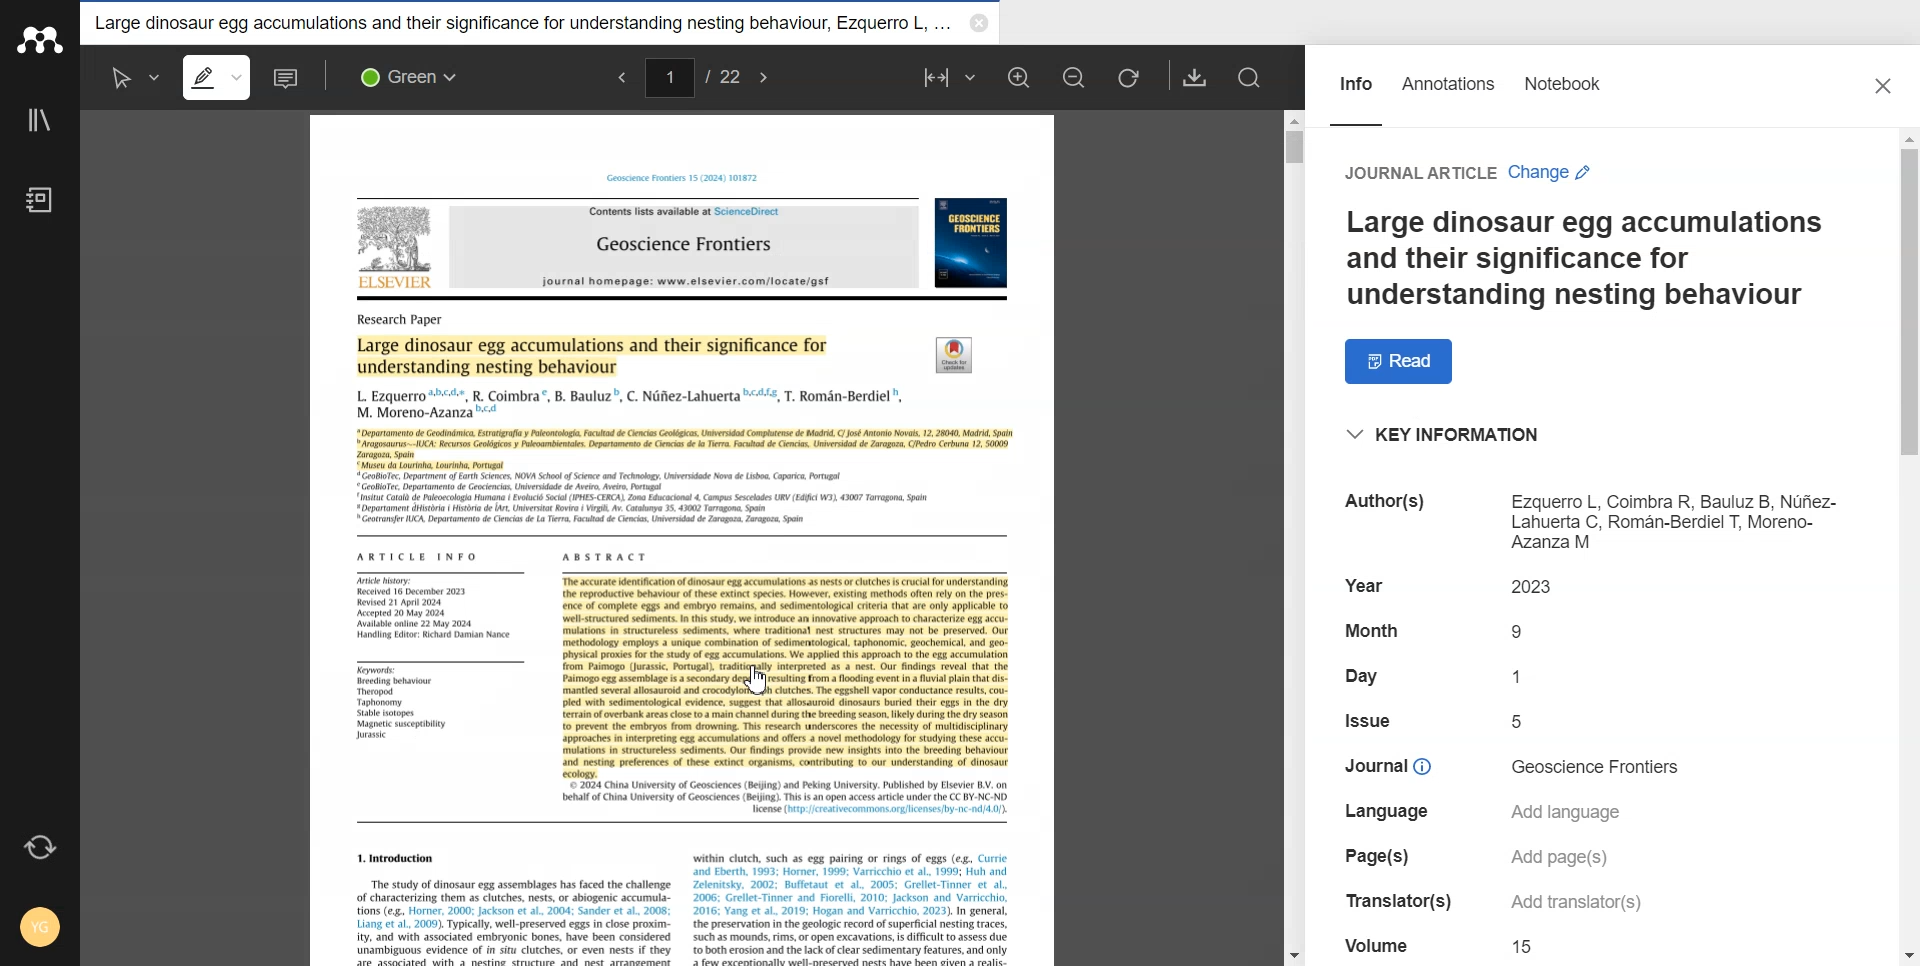 This screenshot has height=966, width=1920. Describe the element at coordinates (1885, 87) in the screenshot. I see `Close` at that location.